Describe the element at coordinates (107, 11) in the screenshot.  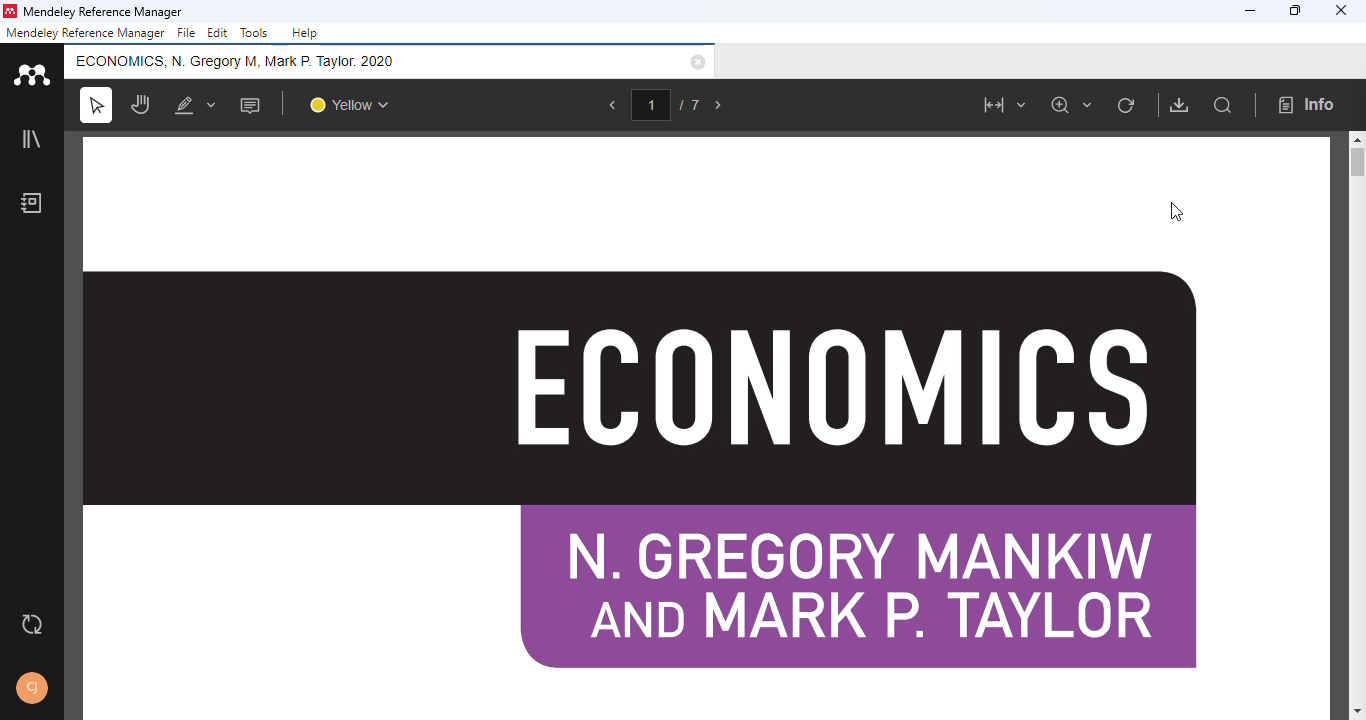
I see `mendeley reference manager` at that location.